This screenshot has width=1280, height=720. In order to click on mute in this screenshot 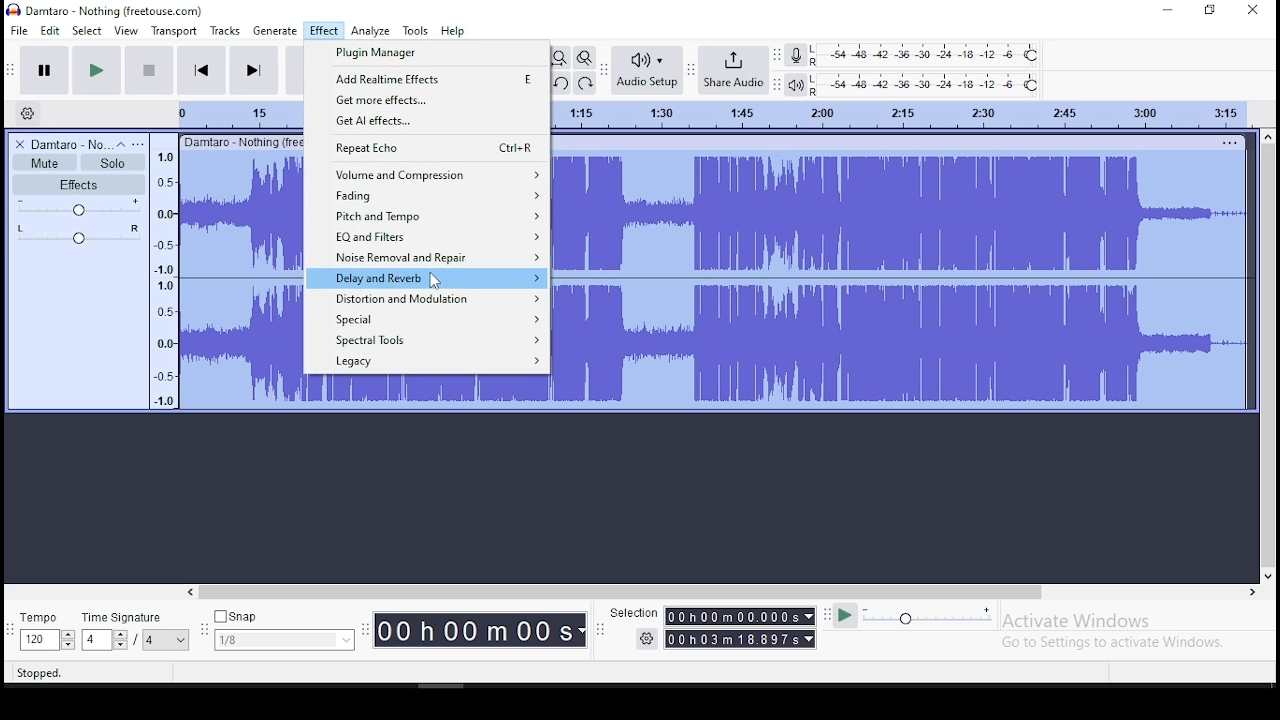, I will do `click(45, 162)`.